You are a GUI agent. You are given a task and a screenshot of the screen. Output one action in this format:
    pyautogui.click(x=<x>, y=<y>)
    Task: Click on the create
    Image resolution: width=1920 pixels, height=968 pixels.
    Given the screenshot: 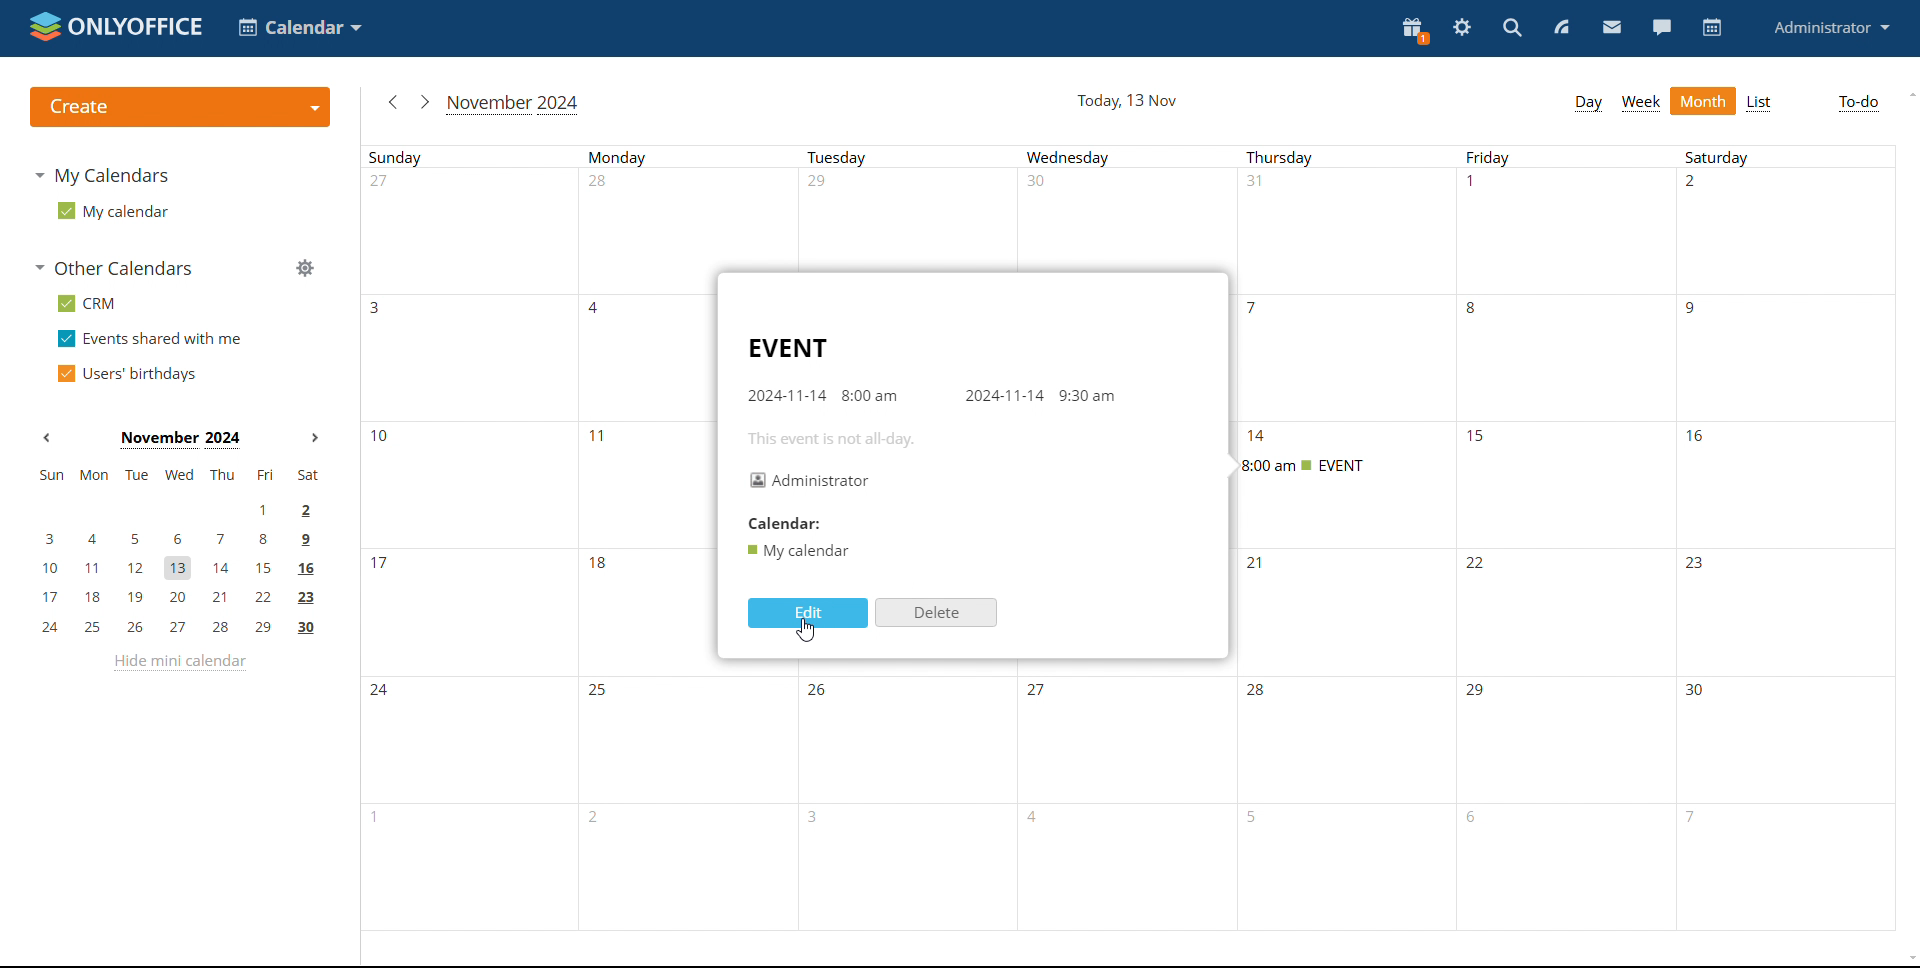 What is the action you would take?
    pyautogui.click(x=178, y=108)
    